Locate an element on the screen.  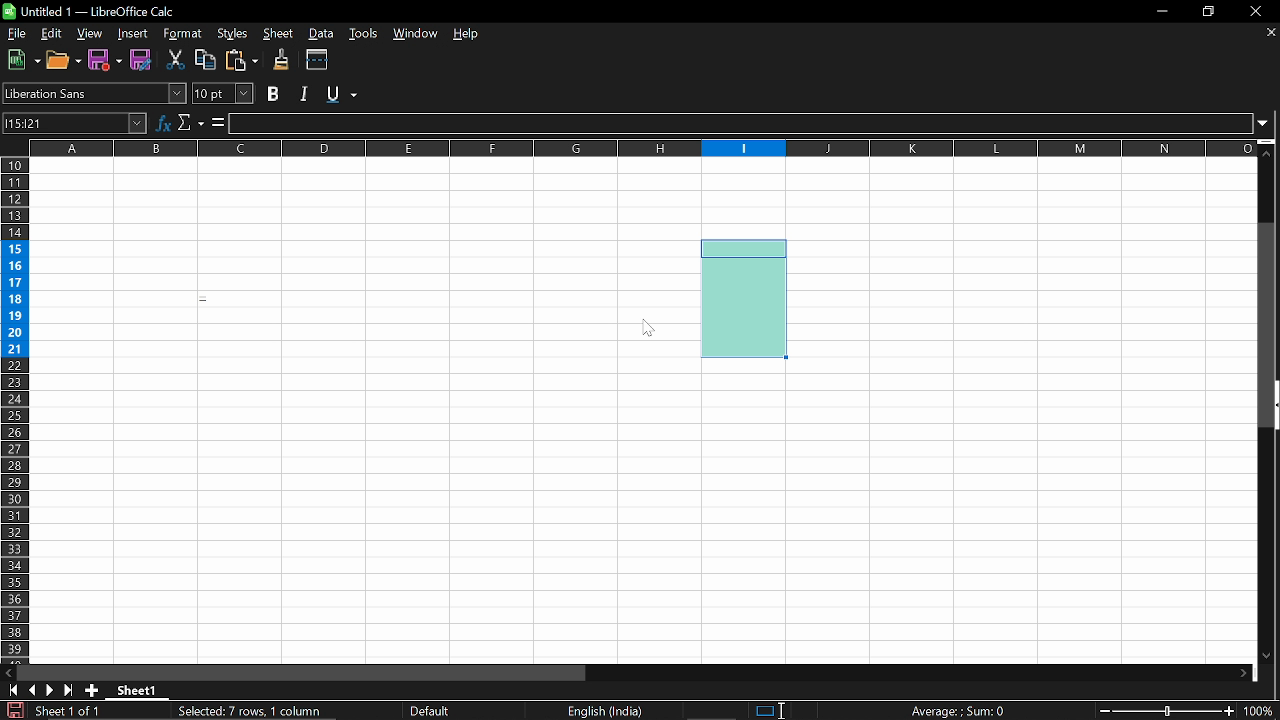
Previous page is located at coordinates (34, 690).